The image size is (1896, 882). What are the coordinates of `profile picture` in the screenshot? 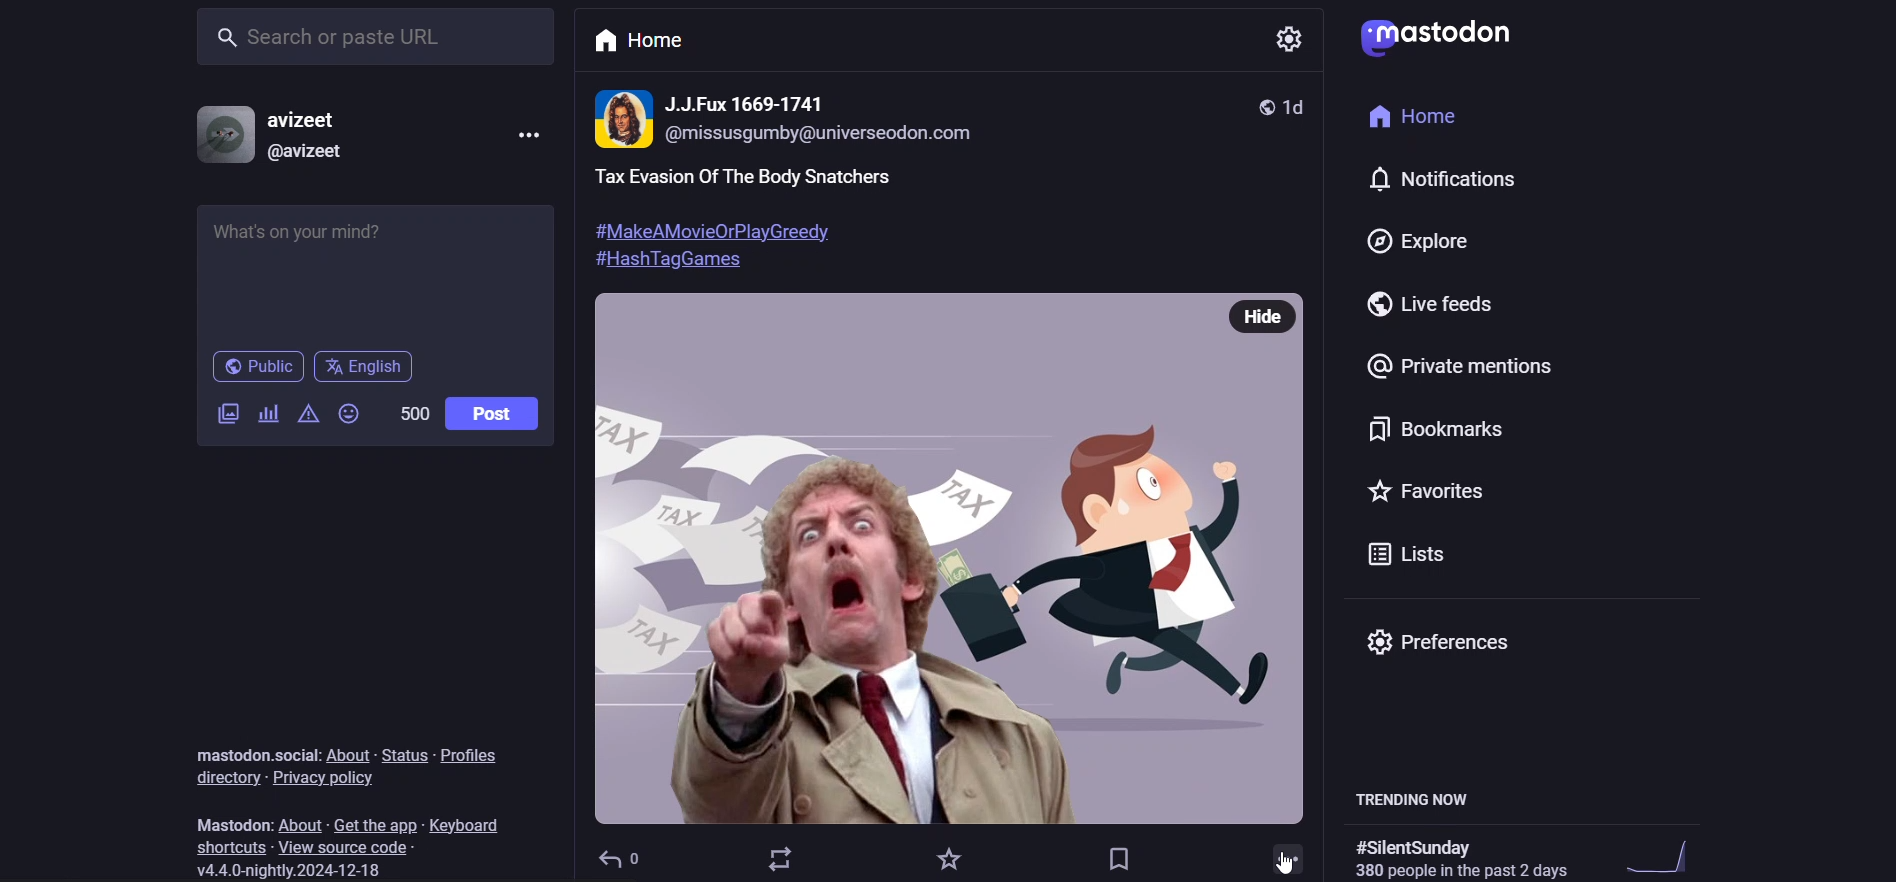 It's located at (624, 119).